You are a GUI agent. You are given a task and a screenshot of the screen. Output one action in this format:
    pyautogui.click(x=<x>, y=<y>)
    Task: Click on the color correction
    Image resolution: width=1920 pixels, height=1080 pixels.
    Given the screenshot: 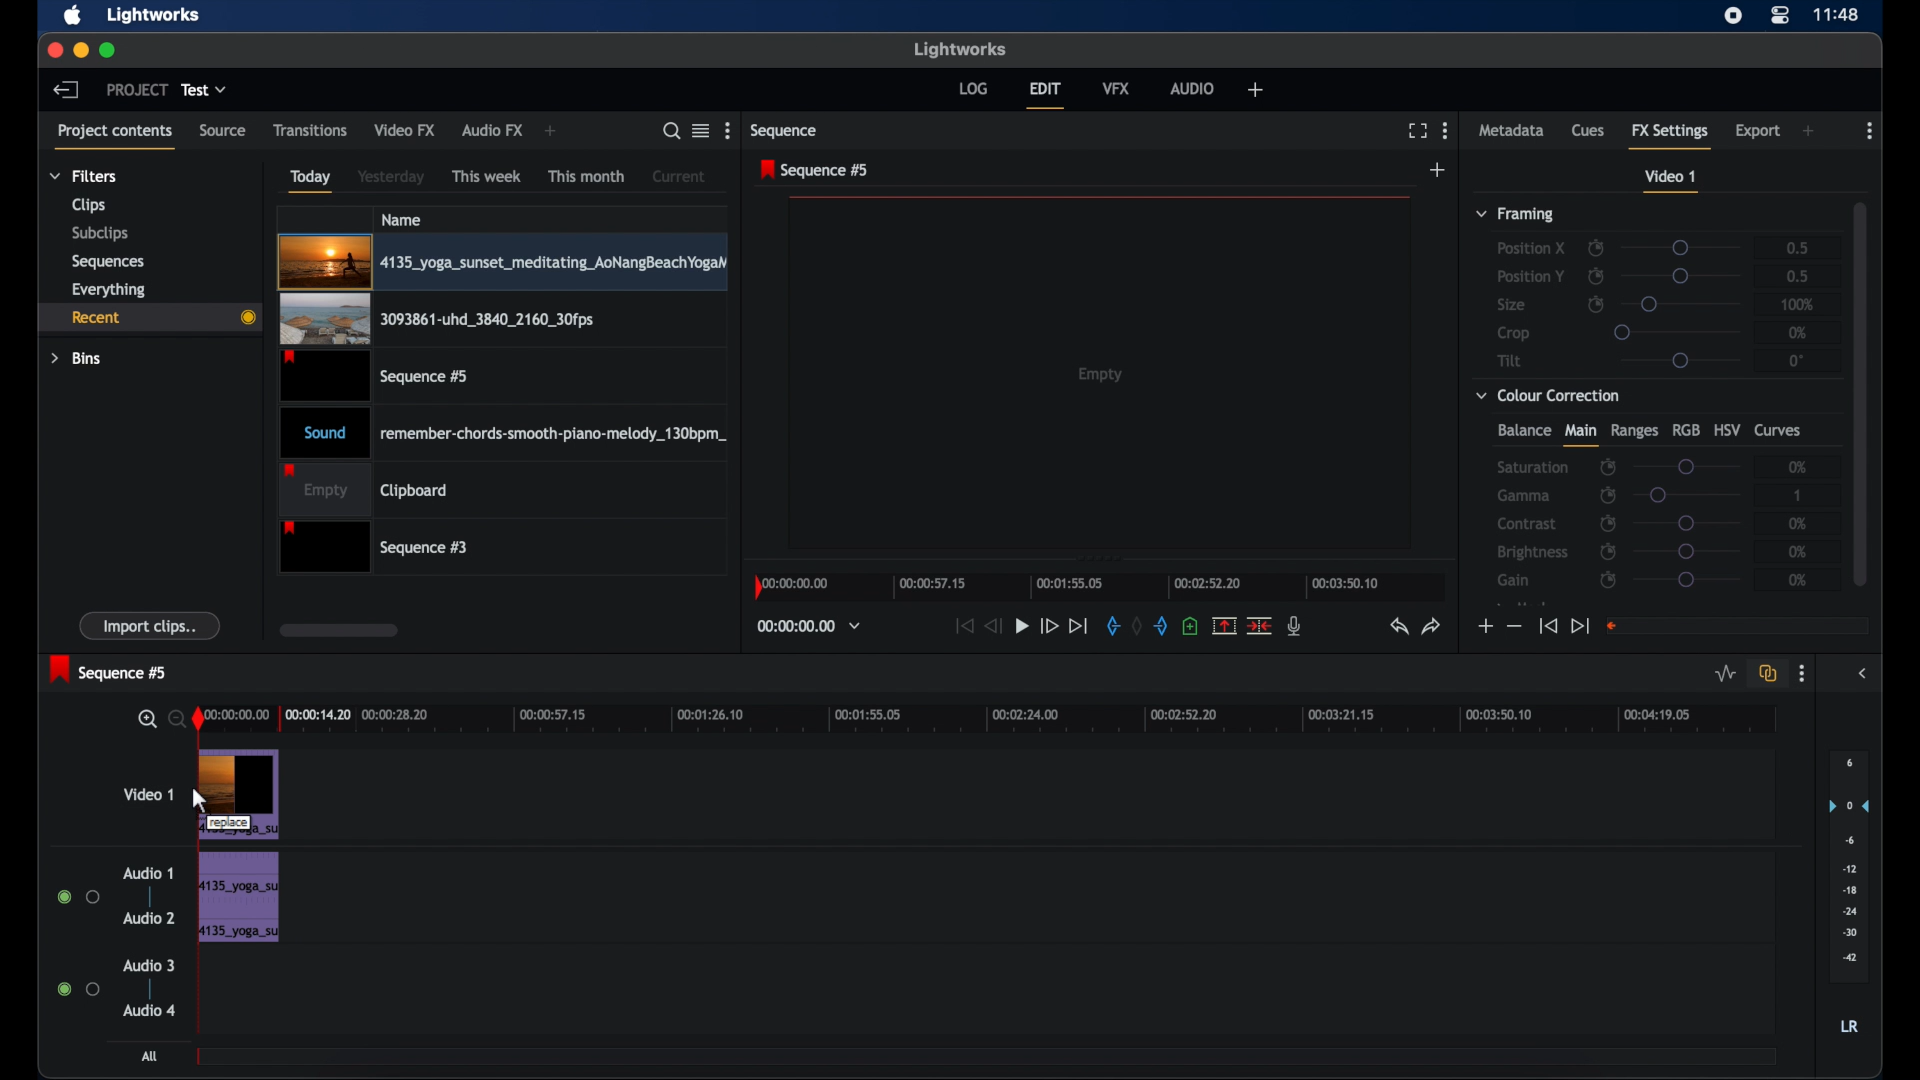 What is the action you would take?
    pyautogui.click(x=1549, y=394)
    